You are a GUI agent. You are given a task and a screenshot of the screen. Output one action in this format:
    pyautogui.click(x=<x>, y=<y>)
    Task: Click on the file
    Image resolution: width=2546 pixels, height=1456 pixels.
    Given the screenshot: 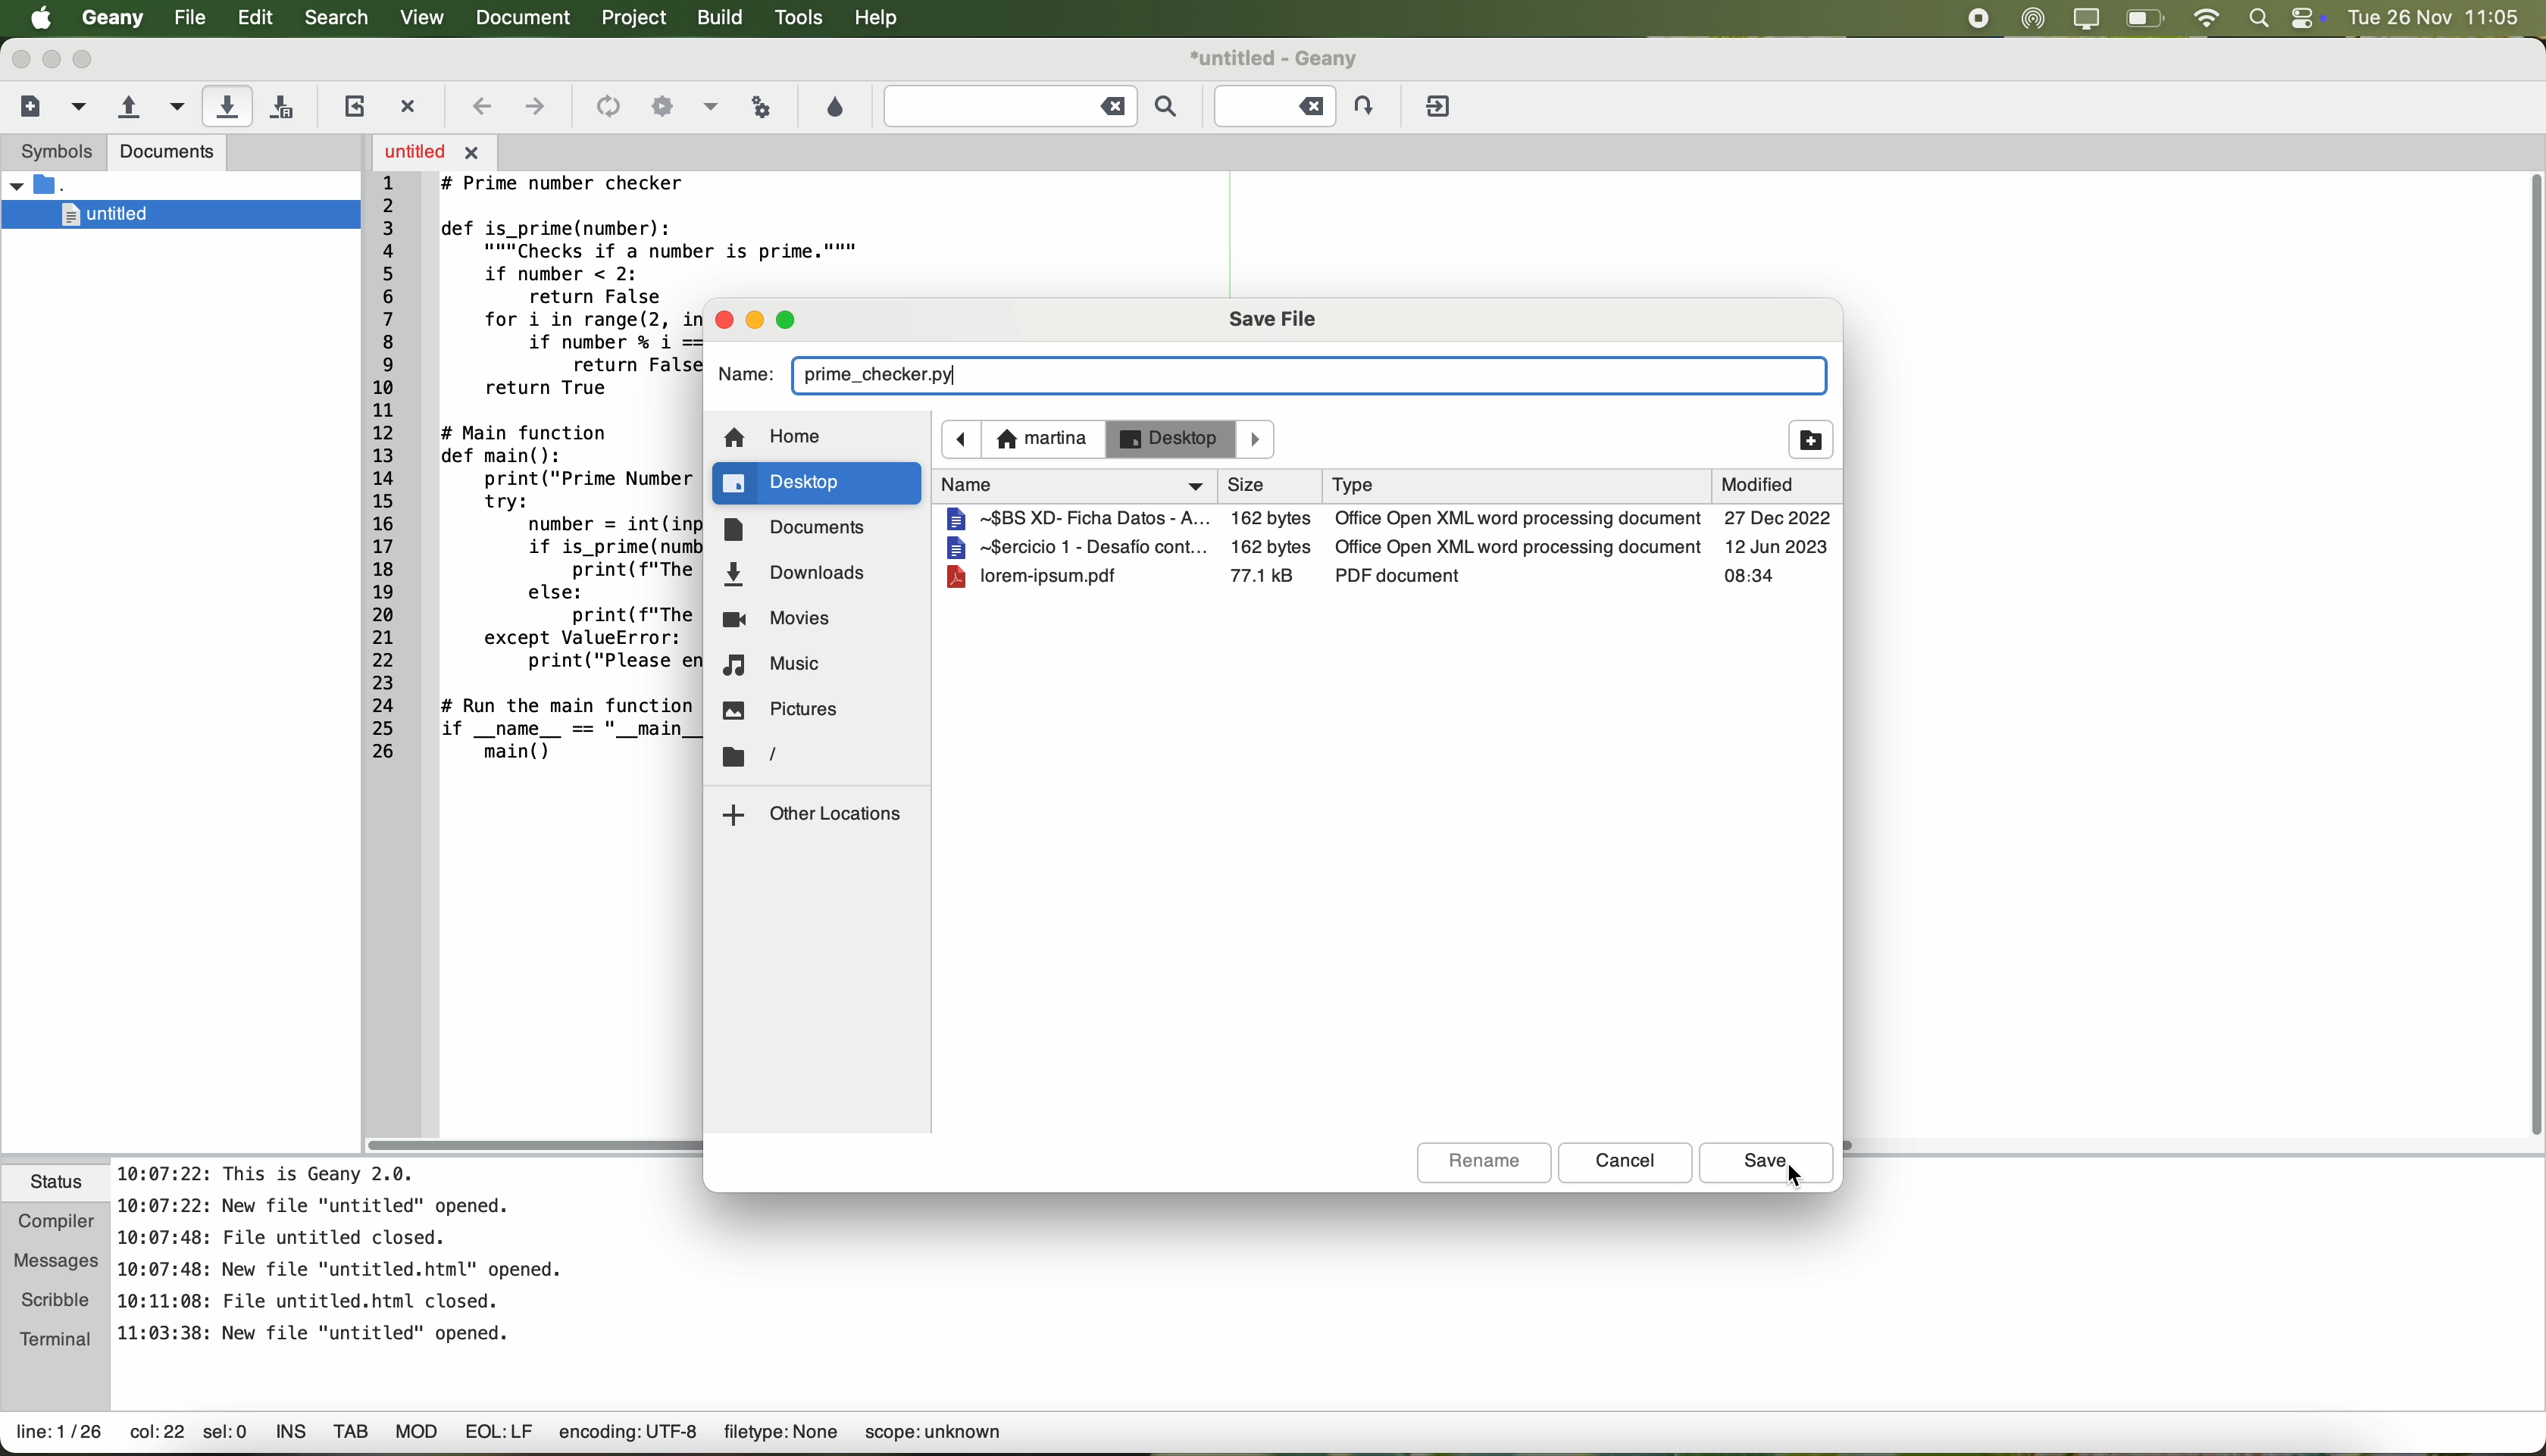 What is the action you would take?
    pyautogui.click(x=1379, y=578)
    